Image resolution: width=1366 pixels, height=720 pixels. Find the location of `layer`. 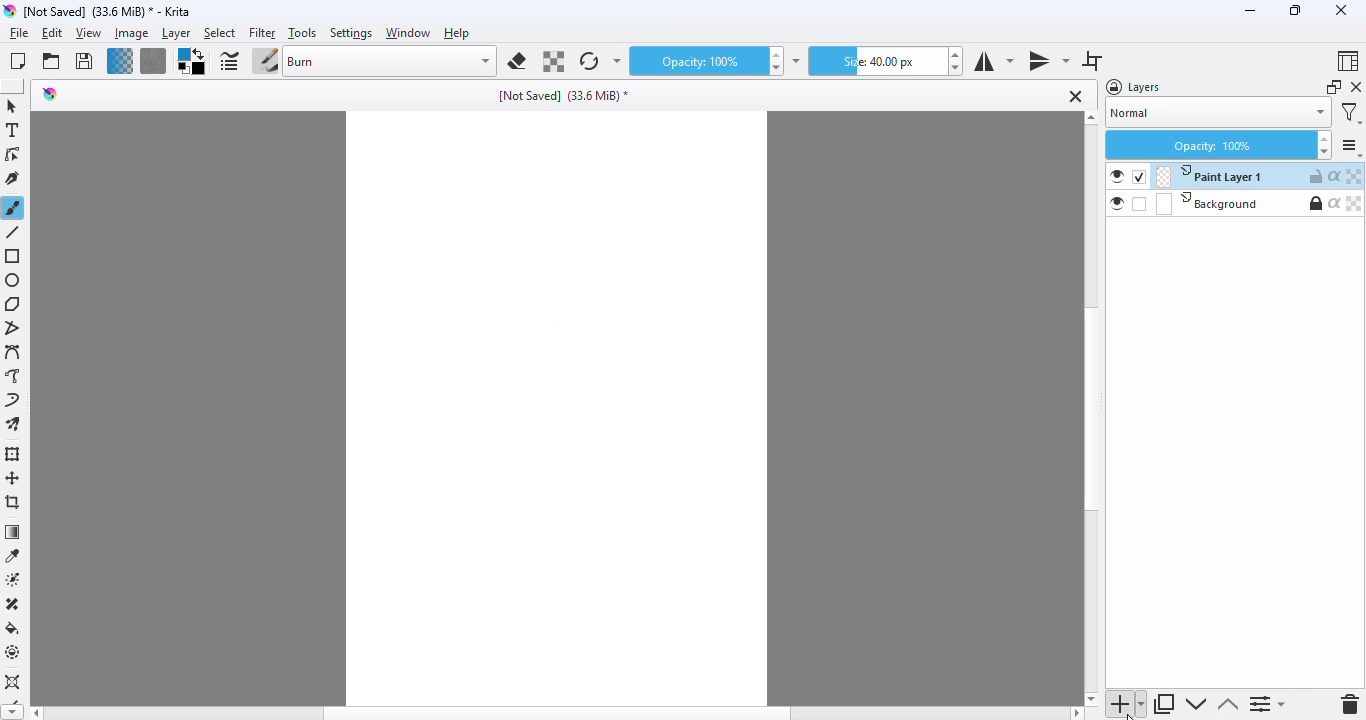

layer is located at coordinates (176, 34).